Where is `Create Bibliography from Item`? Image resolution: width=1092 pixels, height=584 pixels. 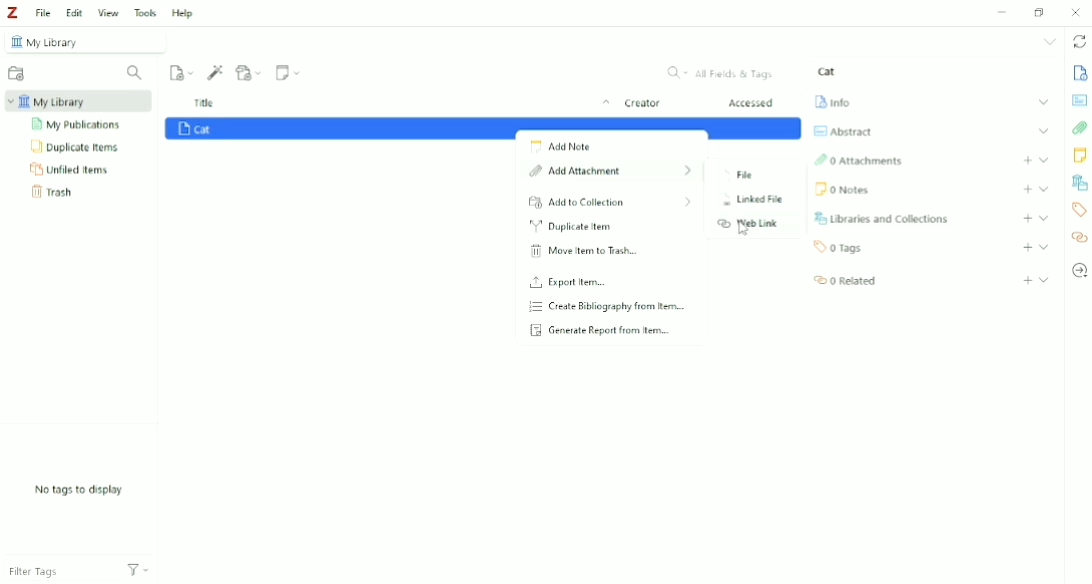
Create Bibliography from Item is located at coordinates (606, 306).